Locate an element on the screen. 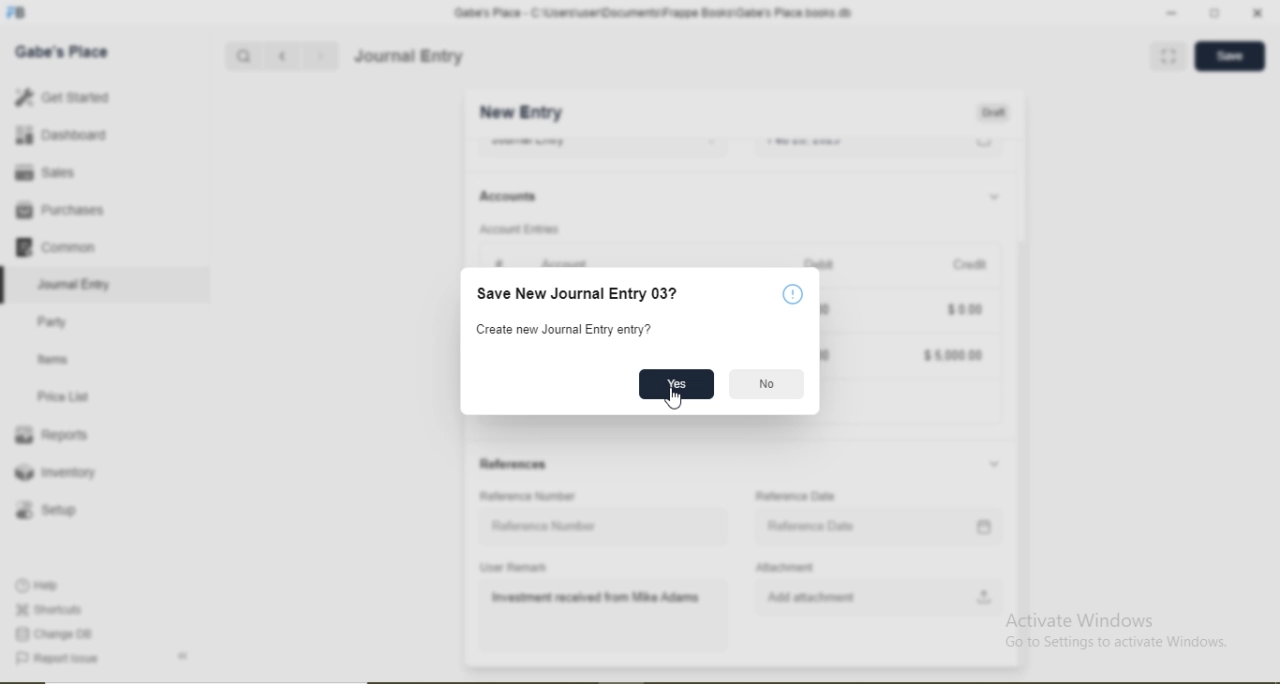  Gabe's Place is located at coordinates (62, 52).